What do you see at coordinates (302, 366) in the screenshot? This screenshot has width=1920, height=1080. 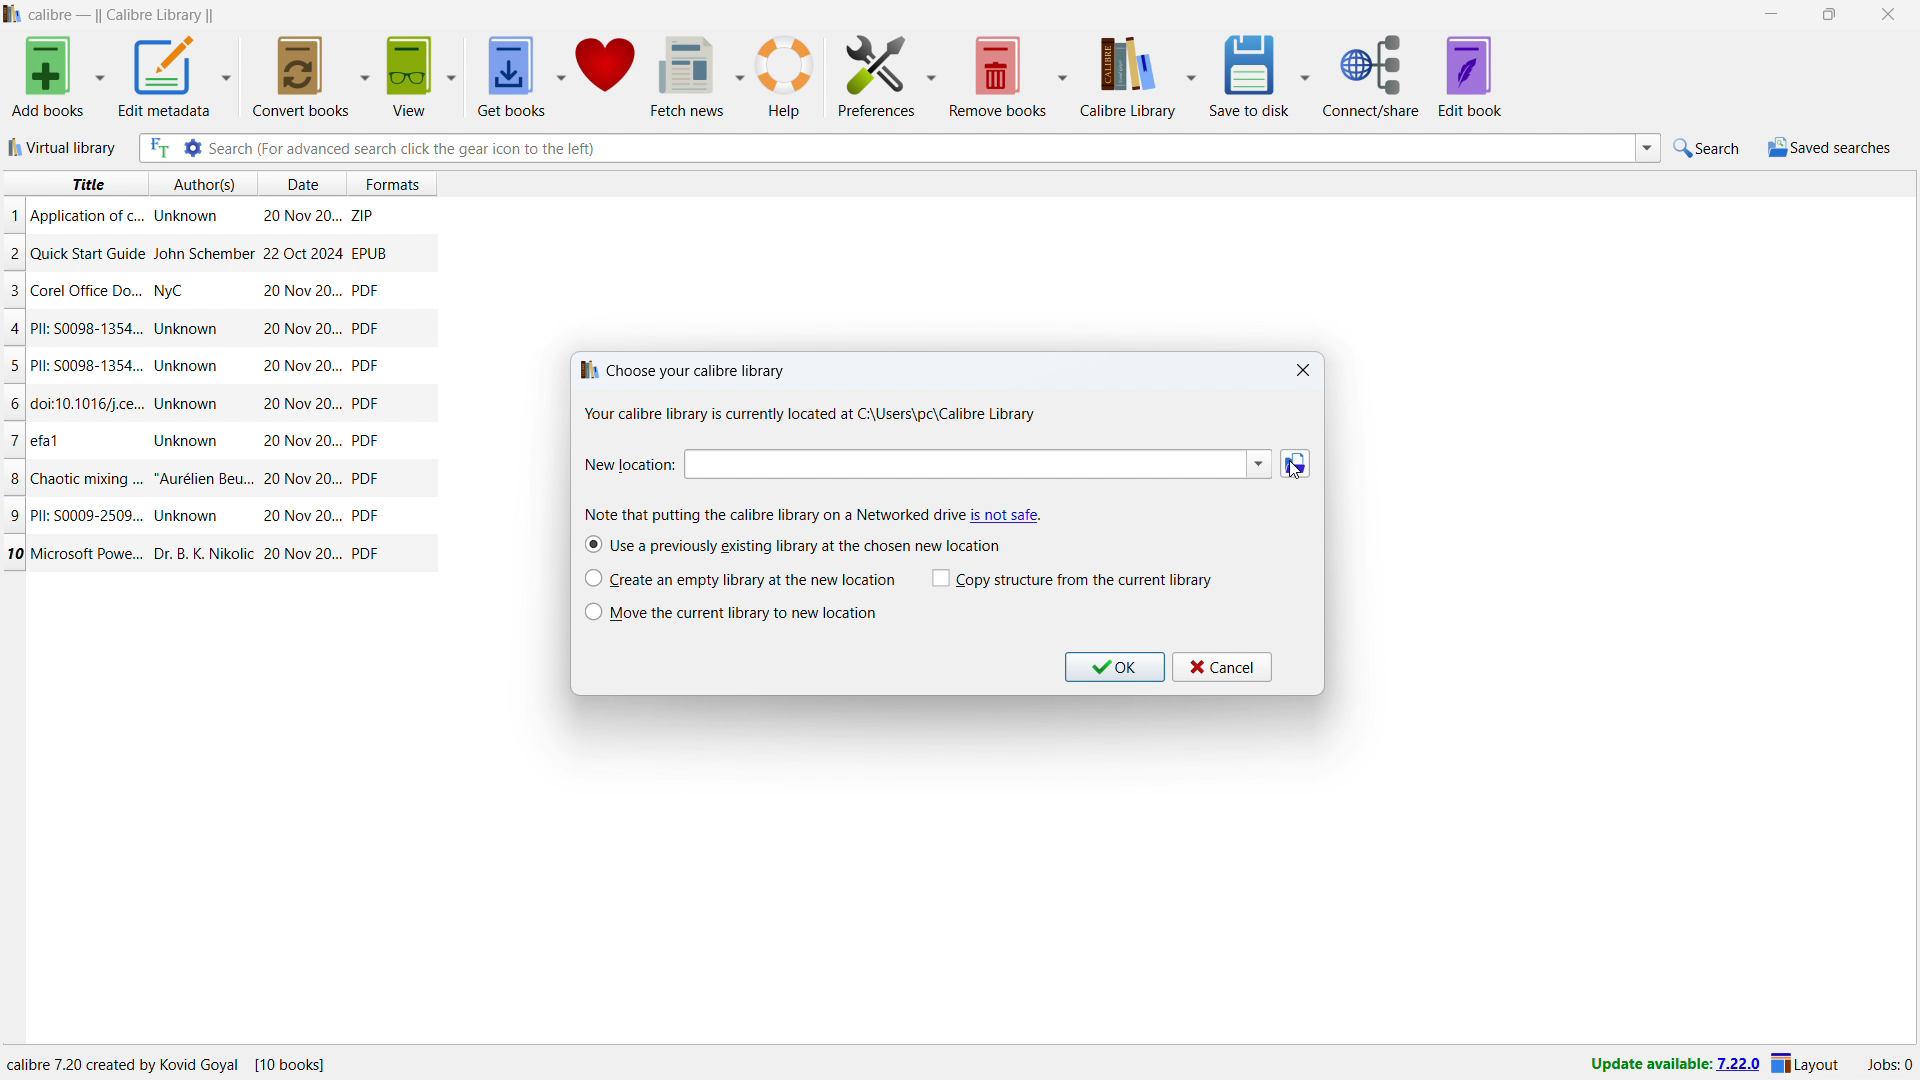 I see `Date` at bounding box center [302, 366].